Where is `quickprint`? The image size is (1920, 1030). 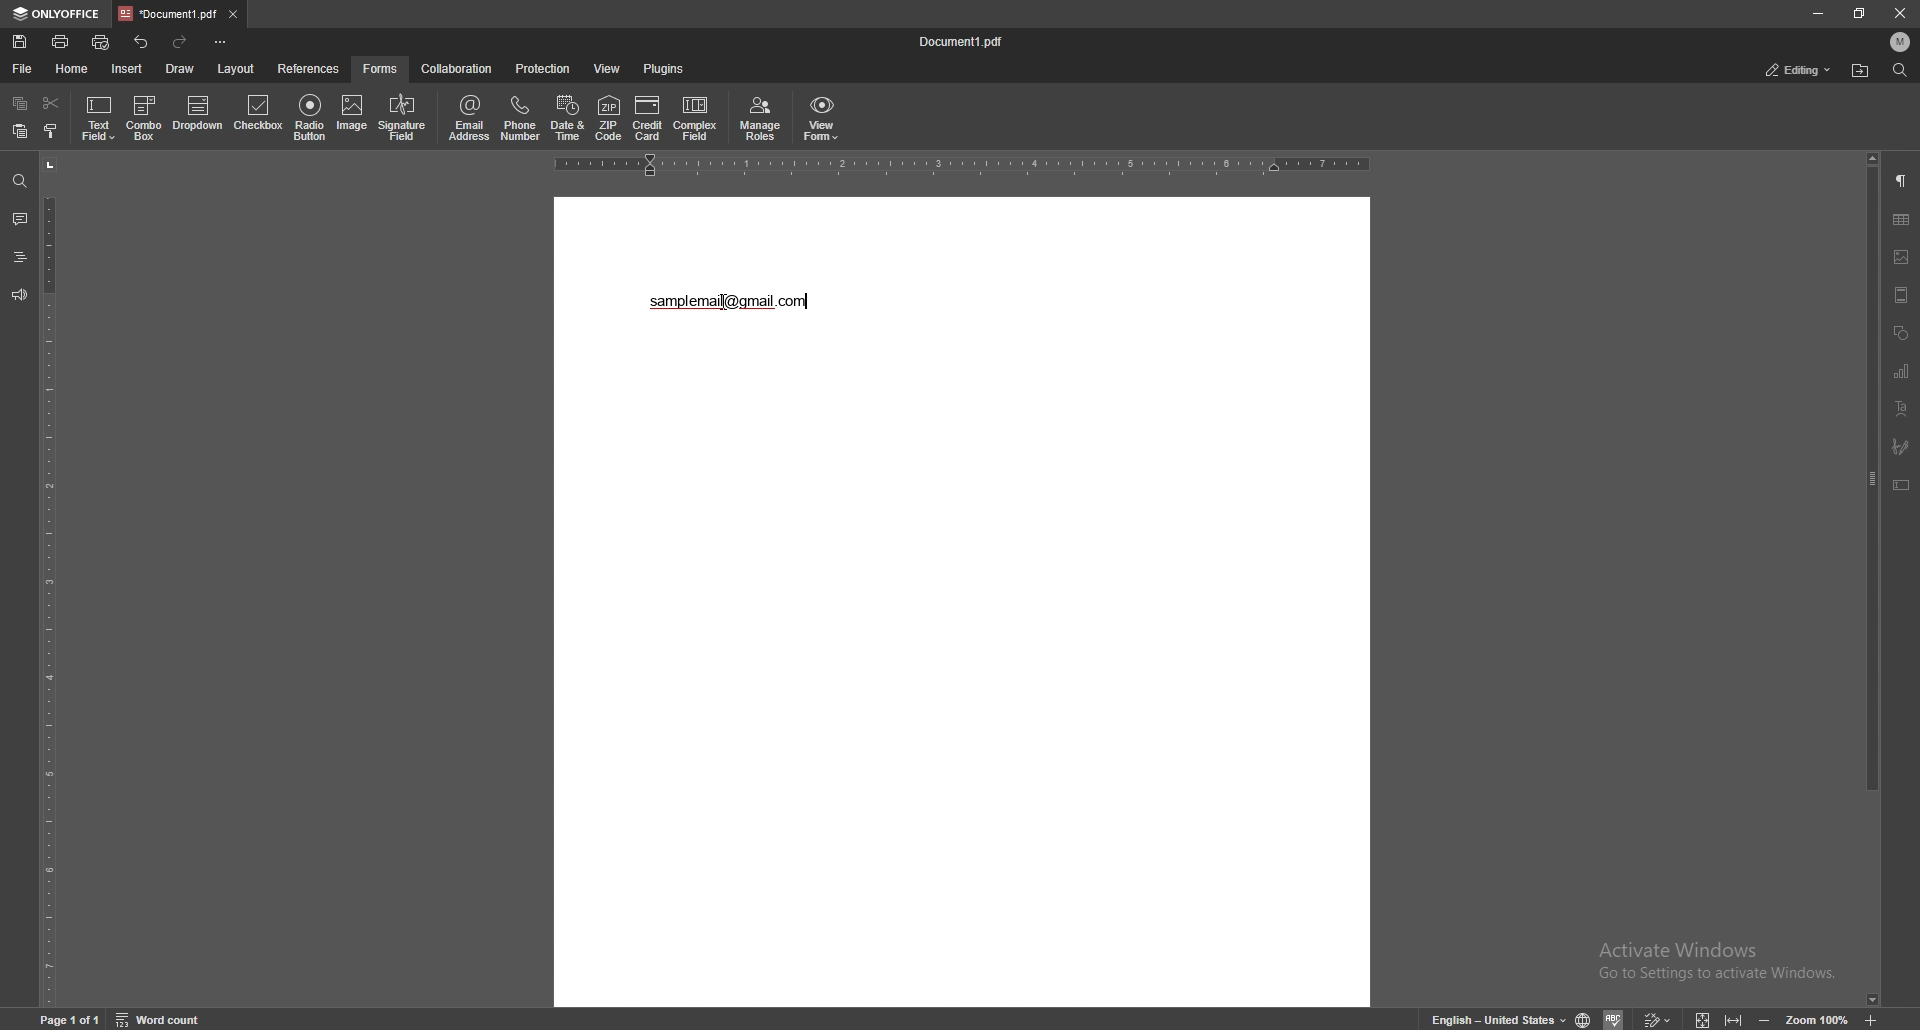 quickprint is located at coordinates (101, 42).